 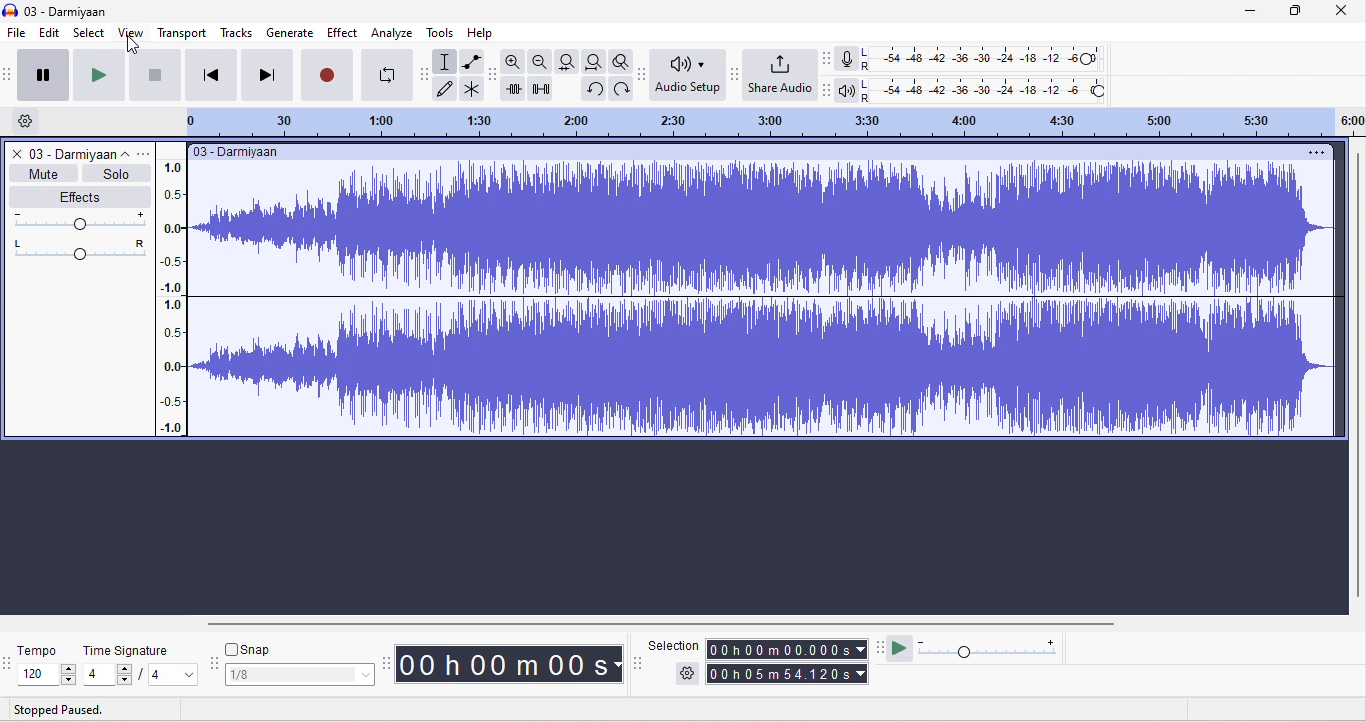 I want to click on snap toolbar, so click(x=213, y=663).